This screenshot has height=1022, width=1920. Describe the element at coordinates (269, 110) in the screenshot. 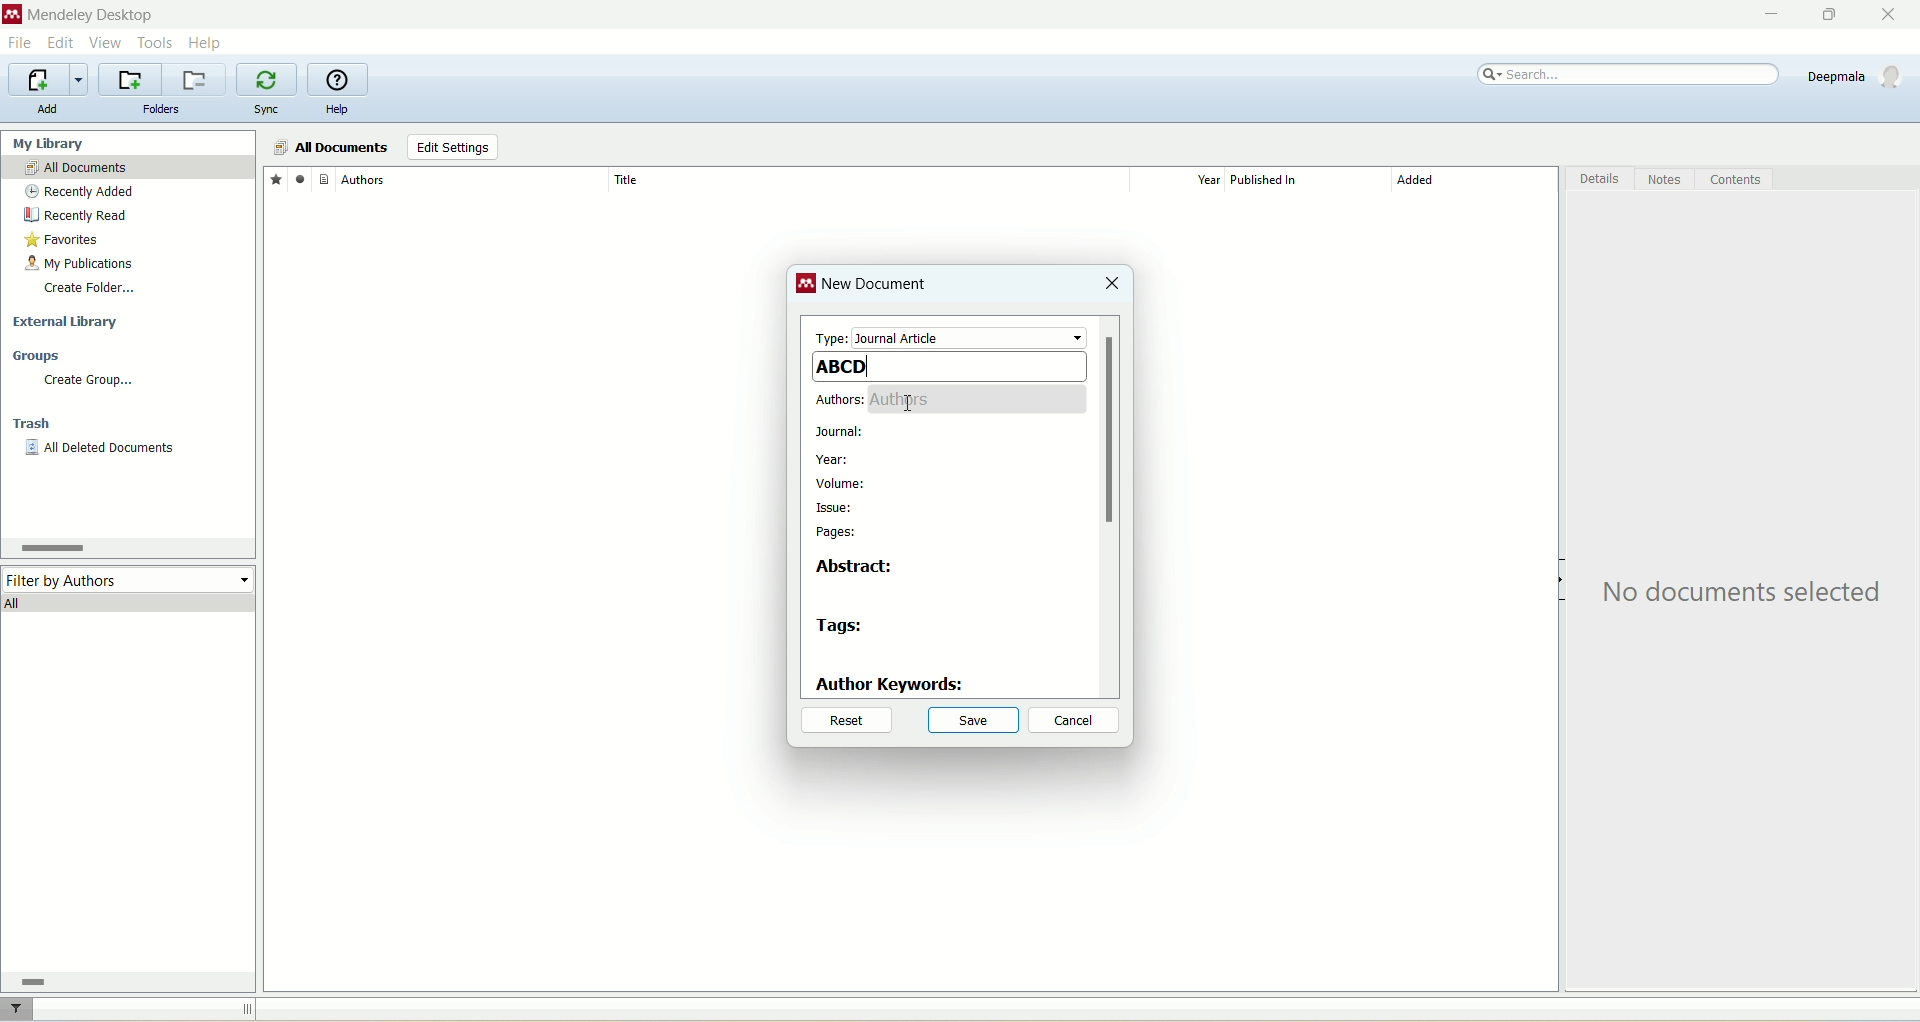

I see `sync` at that location.